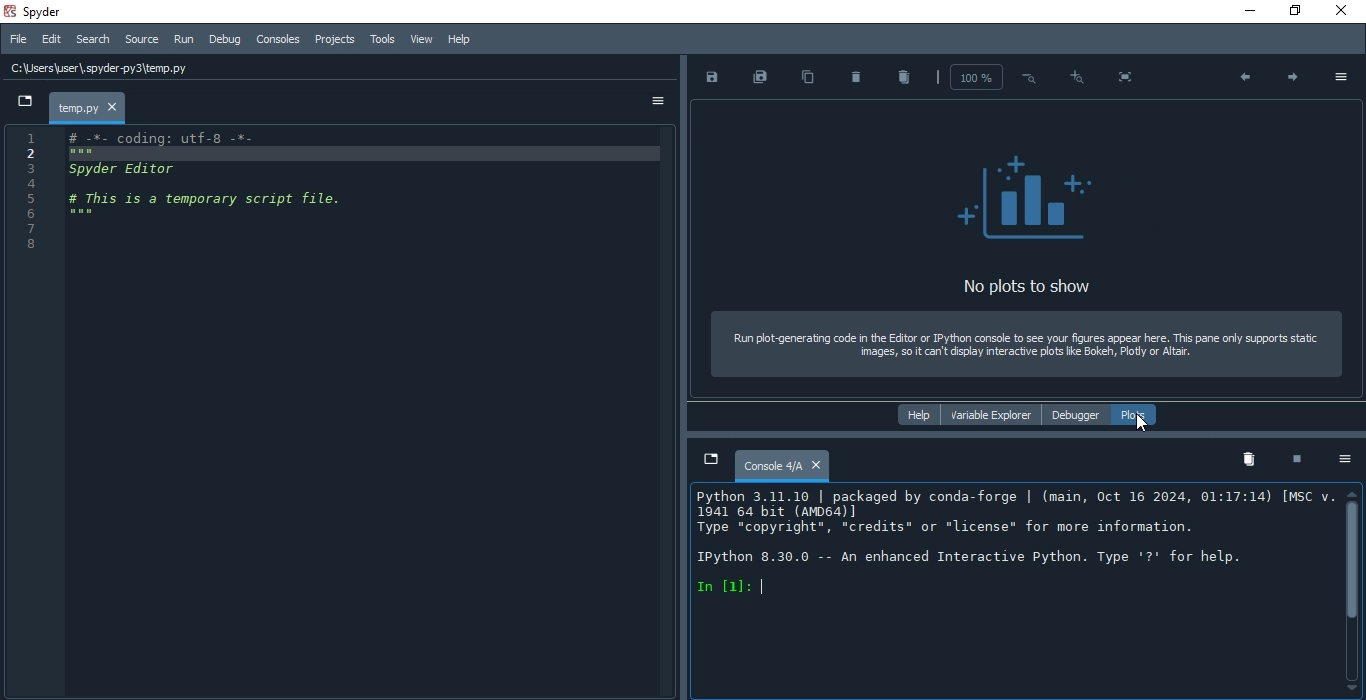 This screenshot has width=1366, height=700. What do you see at coordinates (302, 68) in the screenshot?
I see `c:\users\user\.spyder-py3\temp.py` at bounding box center [302, 68].